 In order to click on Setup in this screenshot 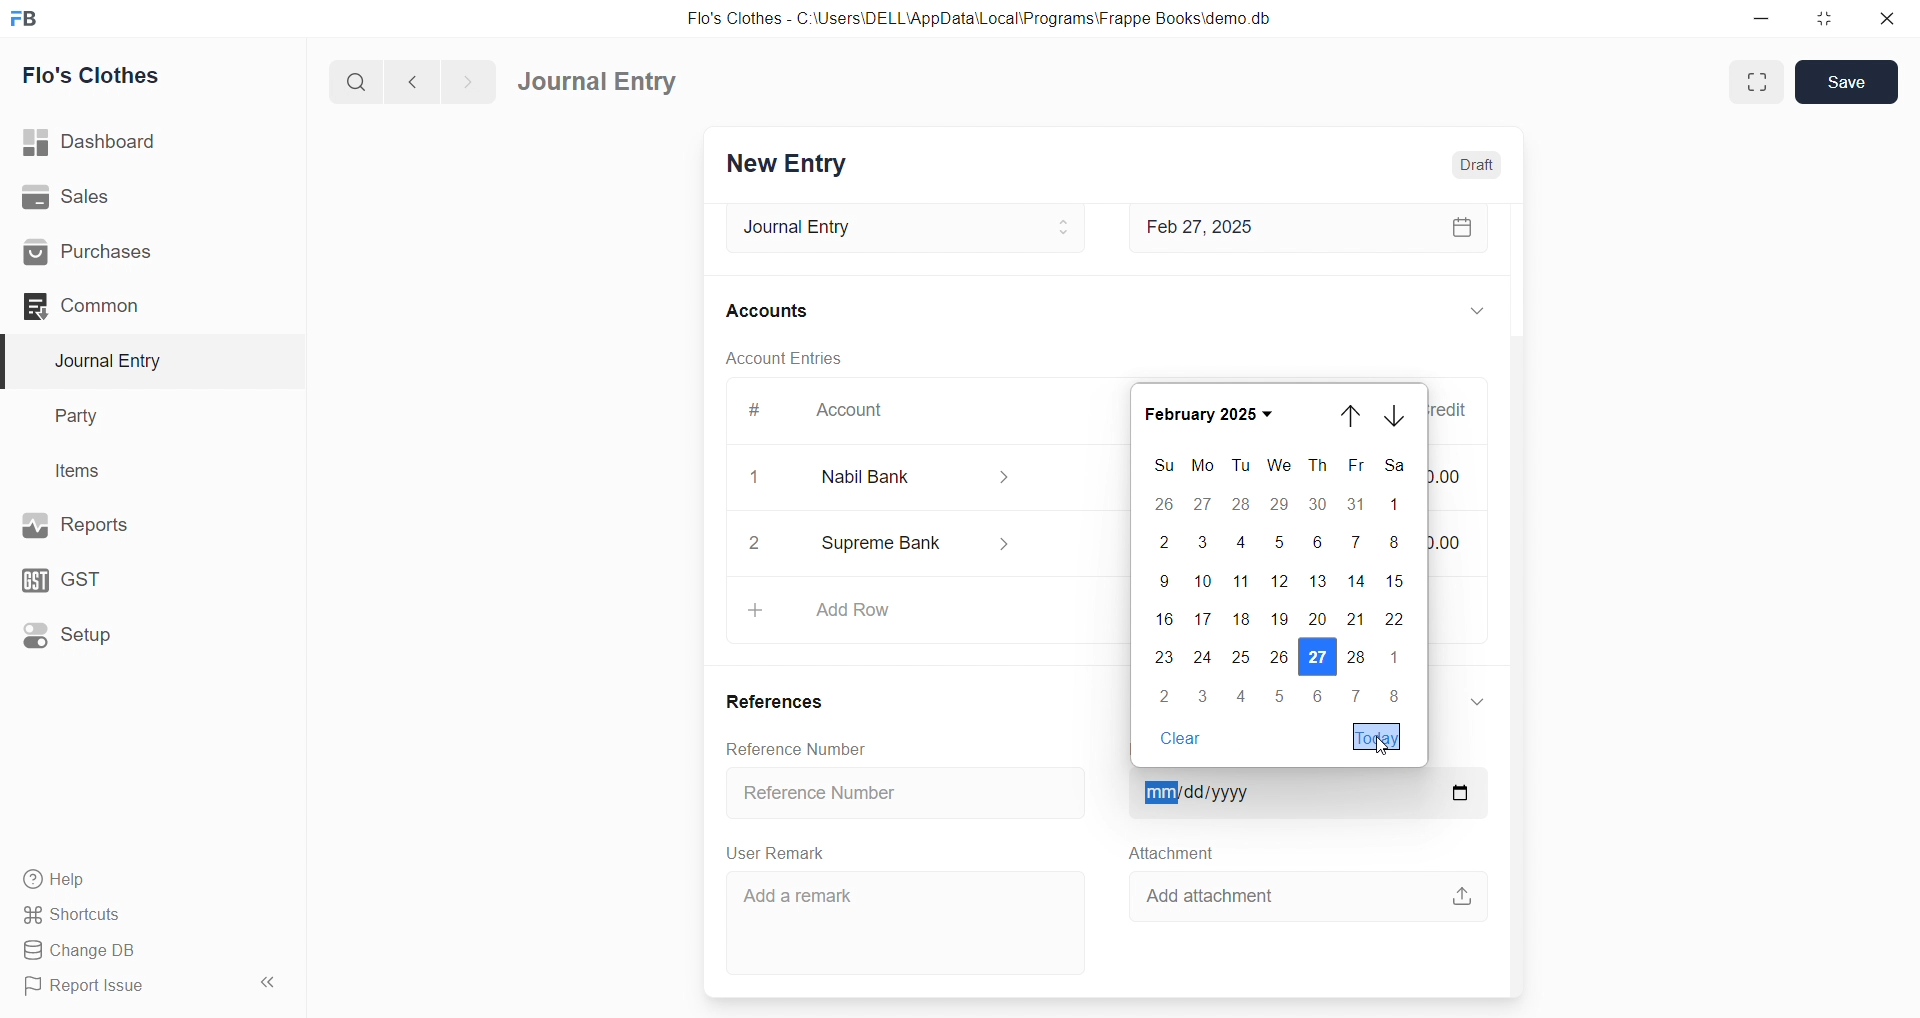, I will do `click(115, 638)`.